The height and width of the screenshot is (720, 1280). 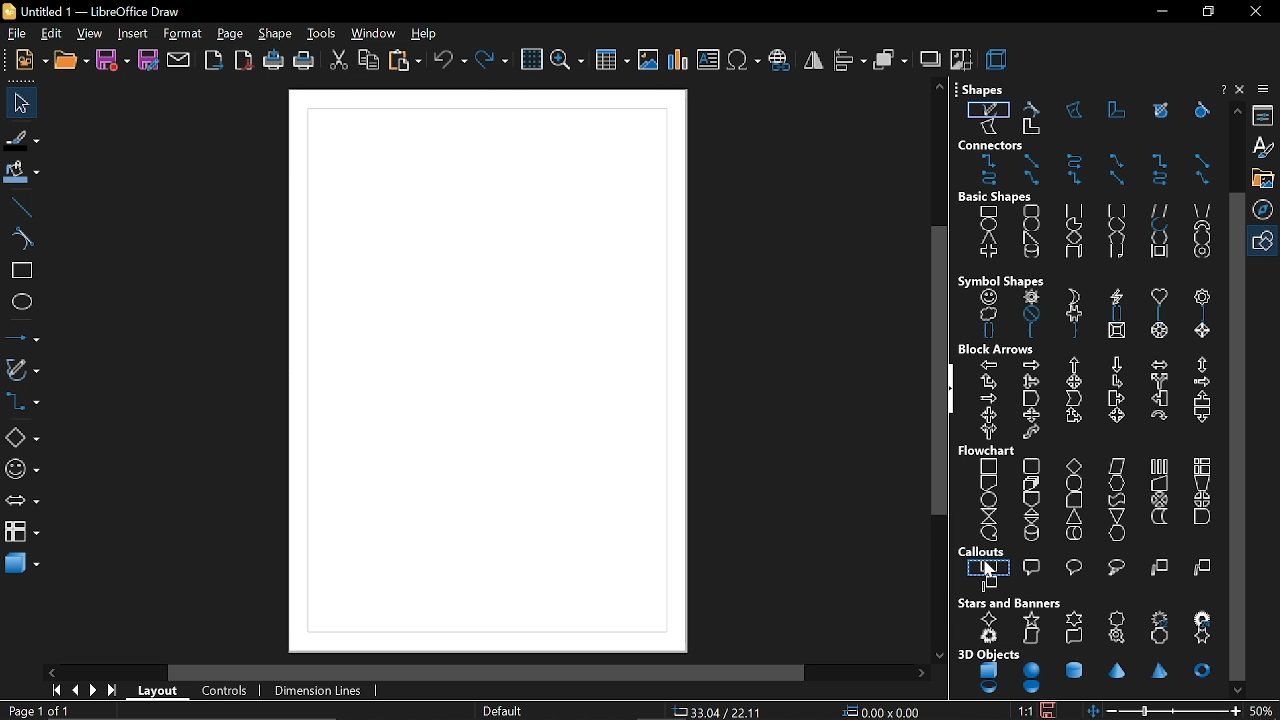 I want to click on shapes, so click(x=982, y=88).